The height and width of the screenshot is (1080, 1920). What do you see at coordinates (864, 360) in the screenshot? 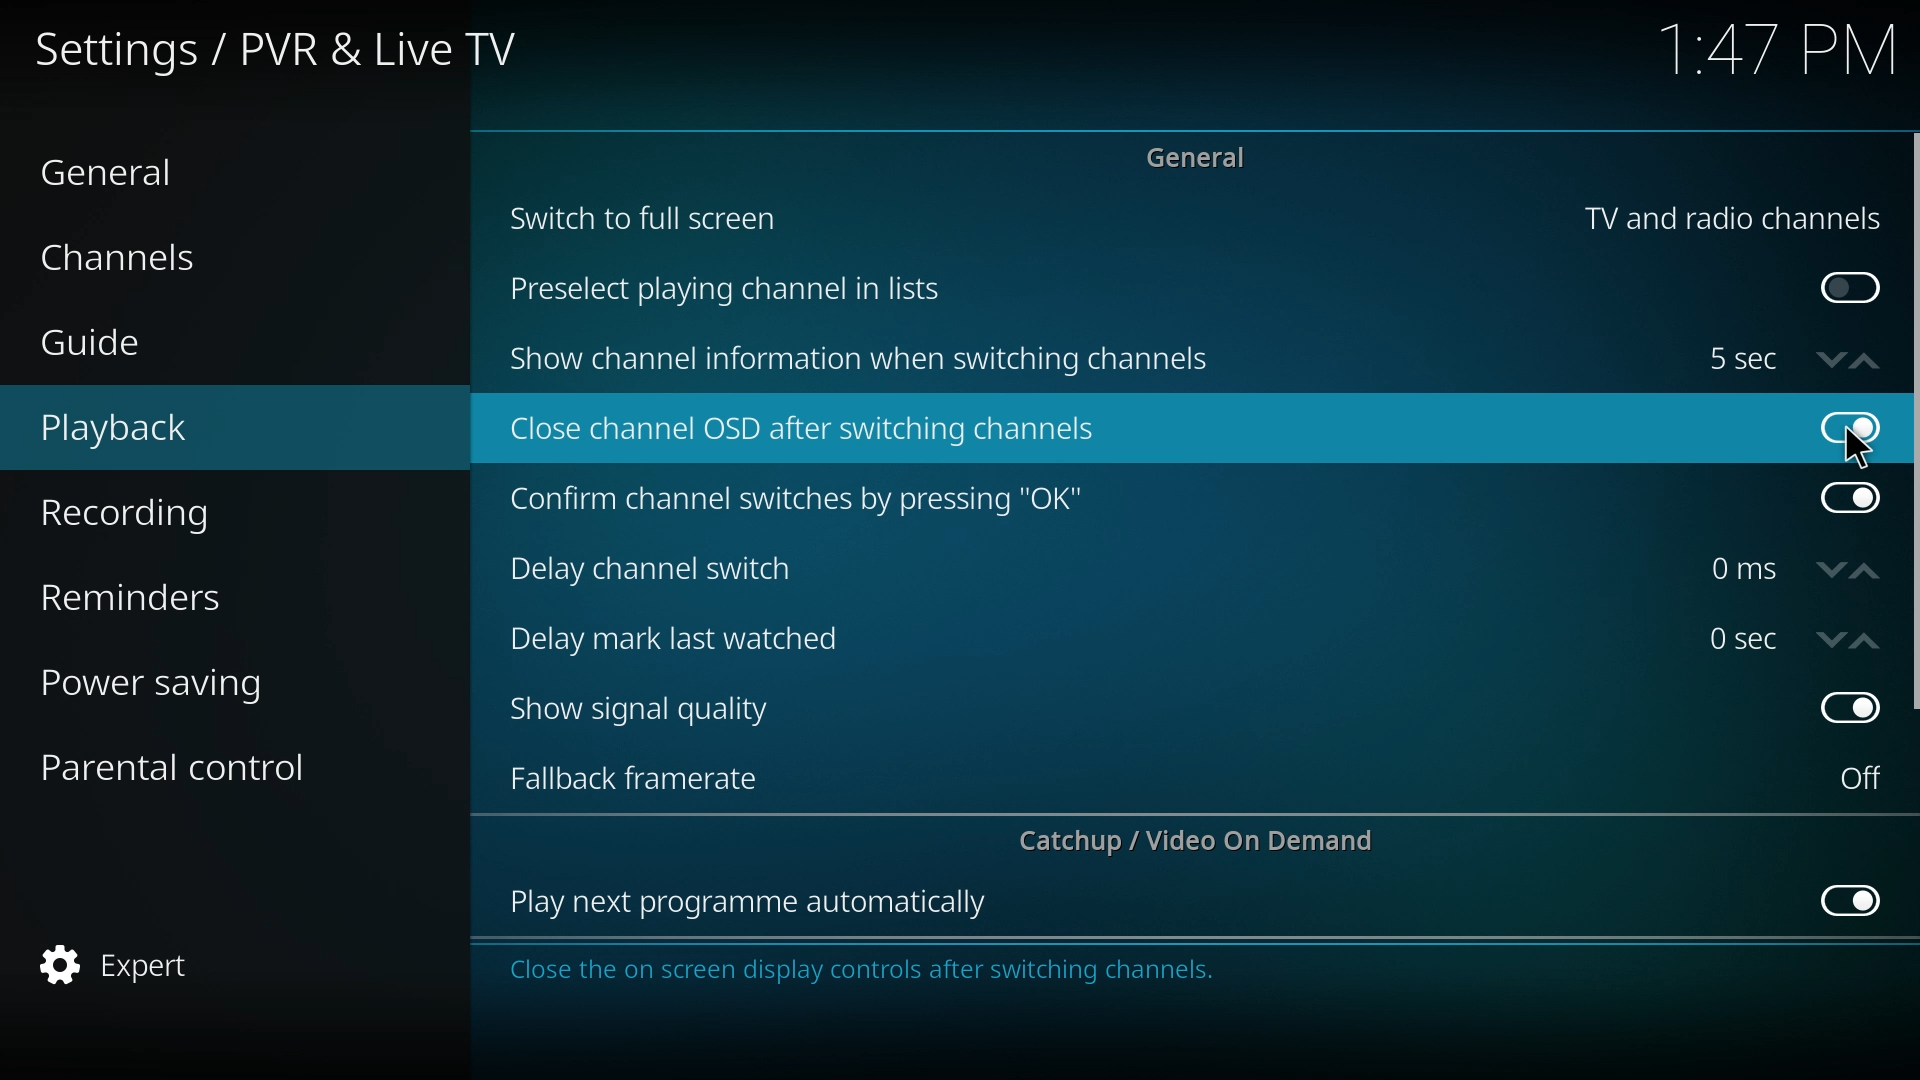
I see `show channel info when switching channels` at bounding box center [864, 360].